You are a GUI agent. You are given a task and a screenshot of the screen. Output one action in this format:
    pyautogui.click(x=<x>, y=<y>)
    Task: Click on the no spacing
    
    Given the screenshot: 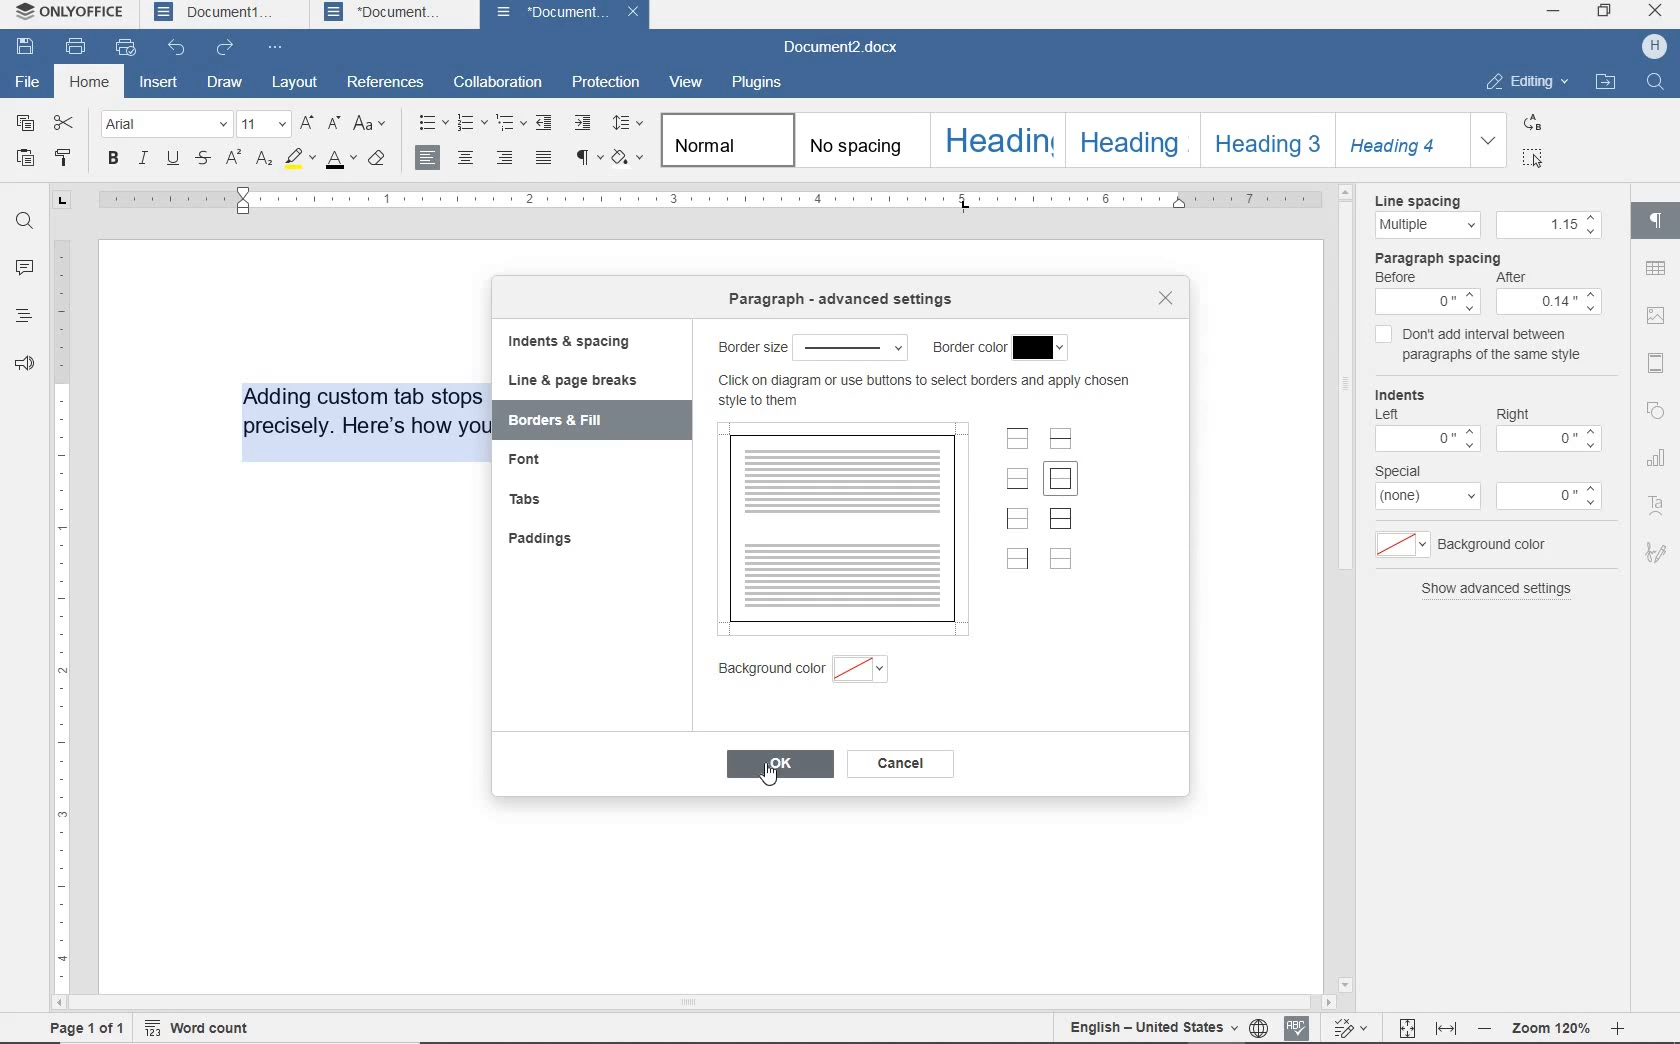 What is the action you would take?
    pyautogui.click(x=858, y=140)
    